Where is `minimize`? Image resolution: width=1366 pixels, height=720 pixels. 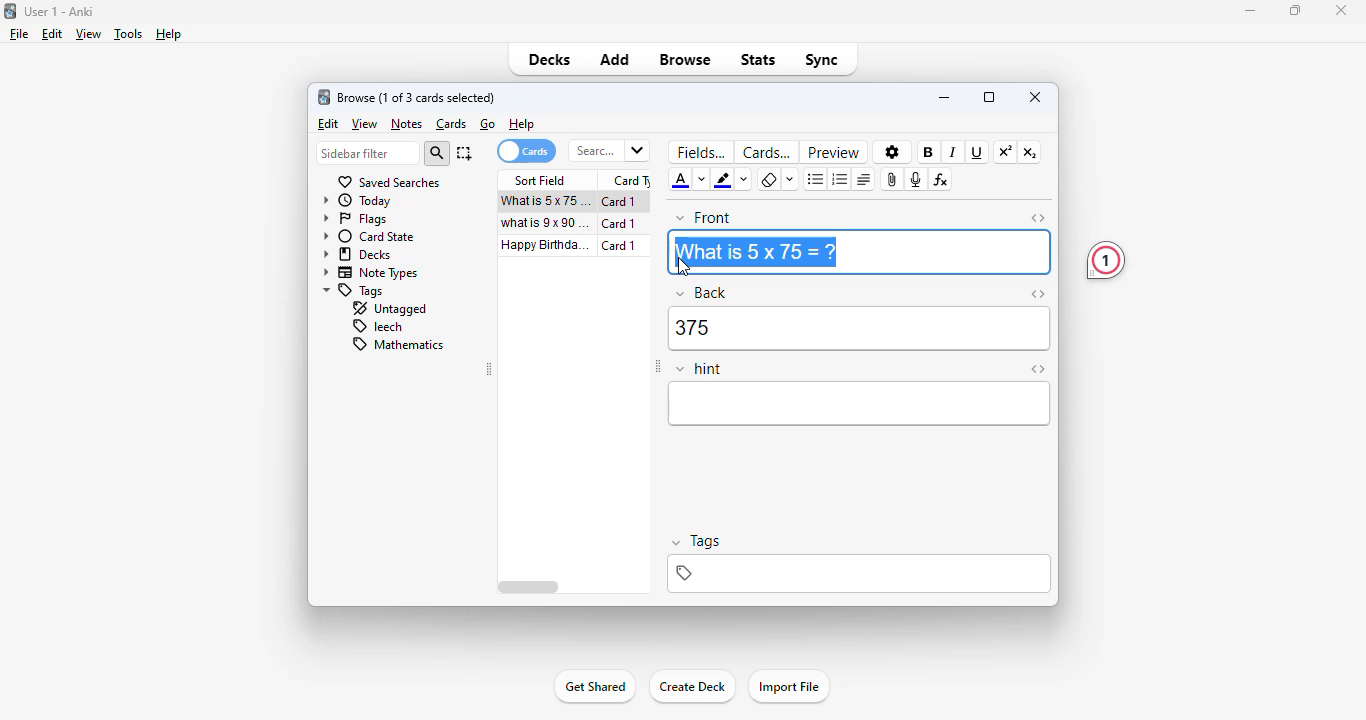 minimize is located at coordinates (1250, 11).